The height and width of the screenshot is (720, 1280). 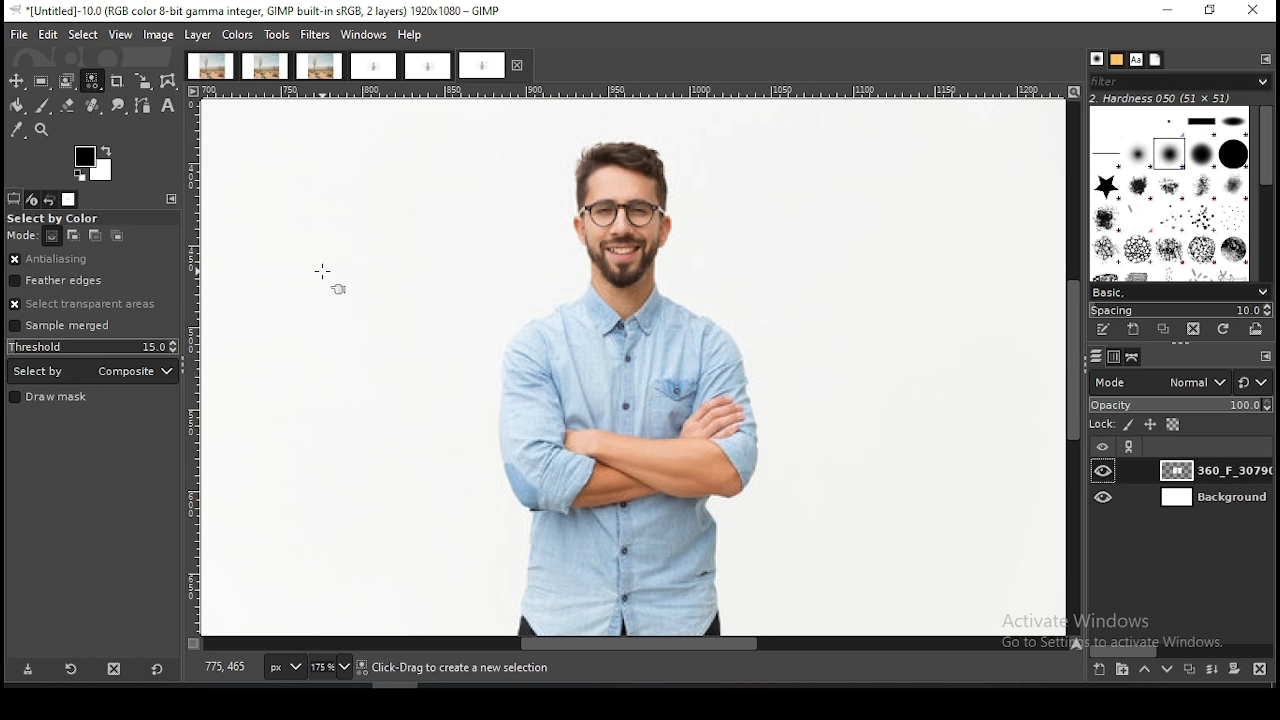 What do you see at coordinates (1100, 425) in the screenshot?
I see `lock` at bounding box center [1100, 425].